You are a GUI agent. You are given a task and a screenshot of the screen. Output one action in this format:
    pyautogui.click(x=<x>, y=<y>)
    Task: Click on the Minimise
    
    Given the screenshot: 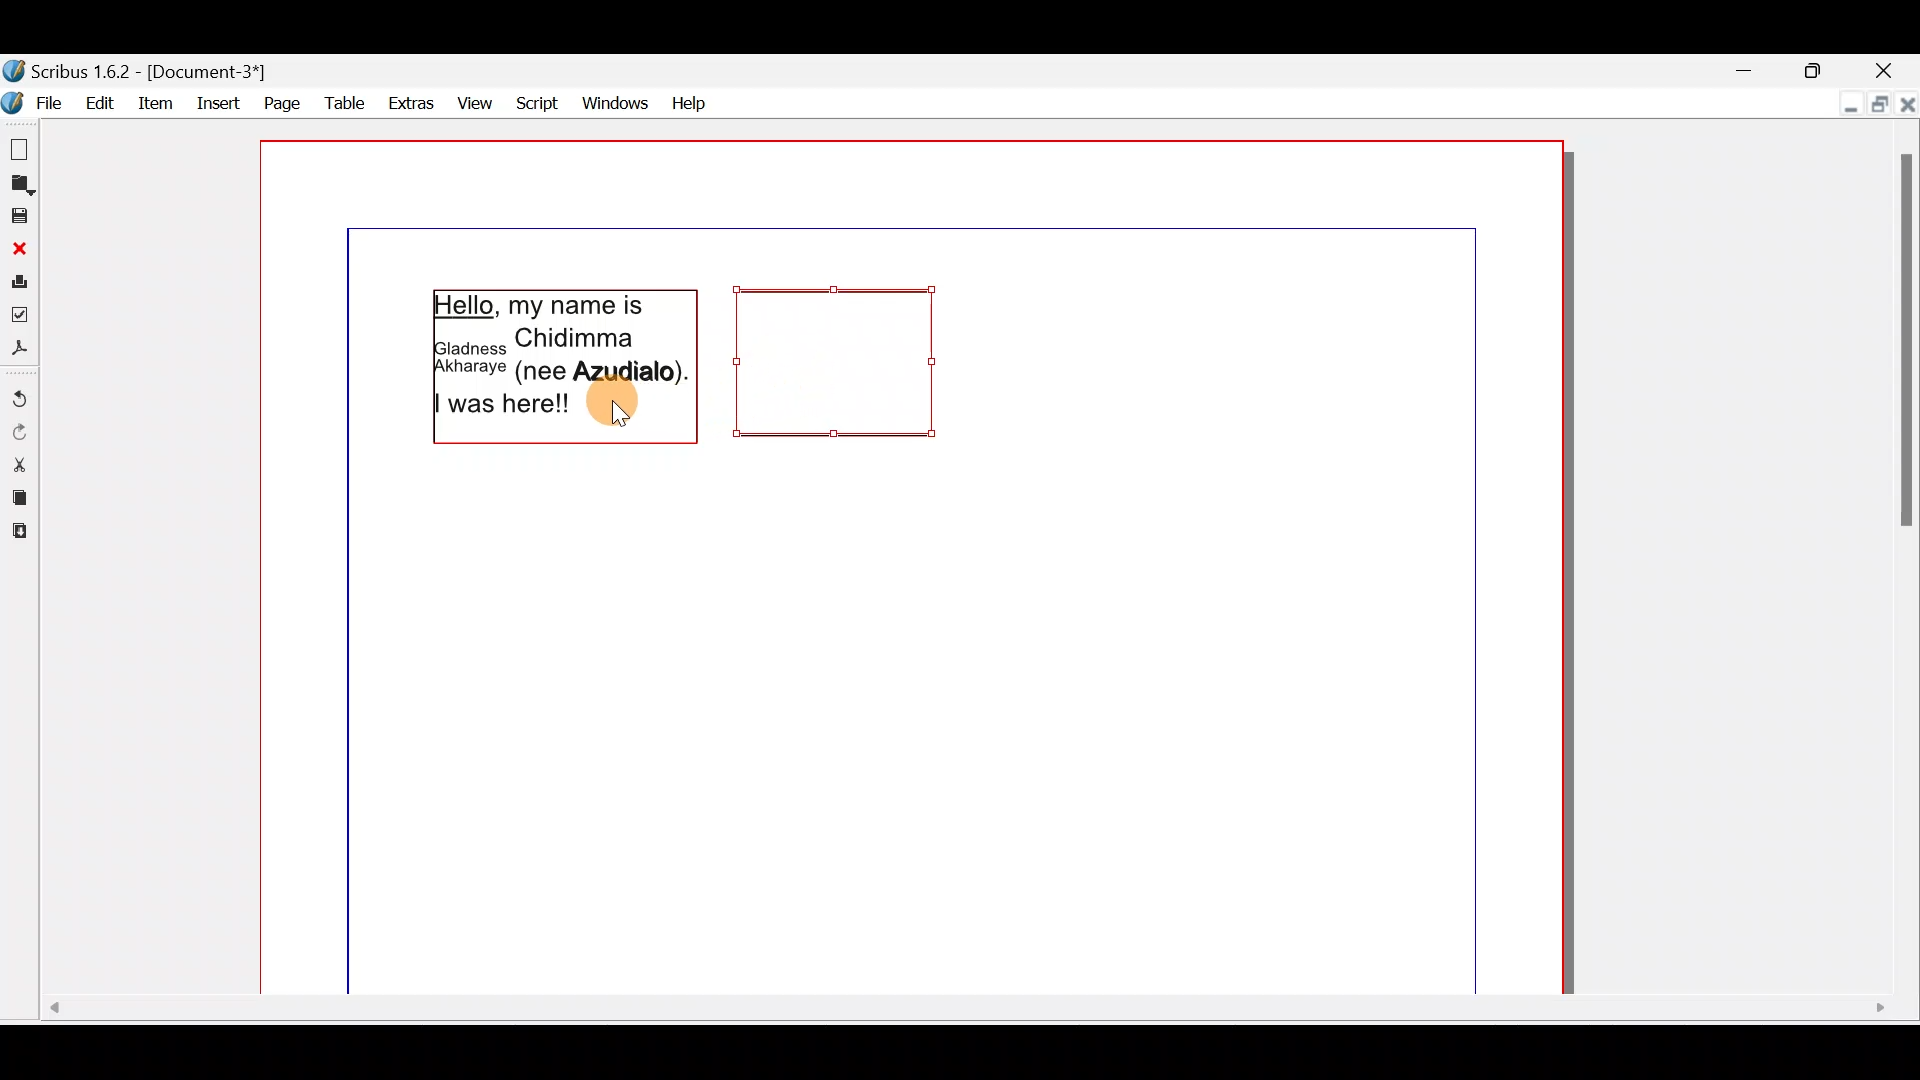 What is the action you would take?
    pyautogui.click(x=1846, y=100)
    